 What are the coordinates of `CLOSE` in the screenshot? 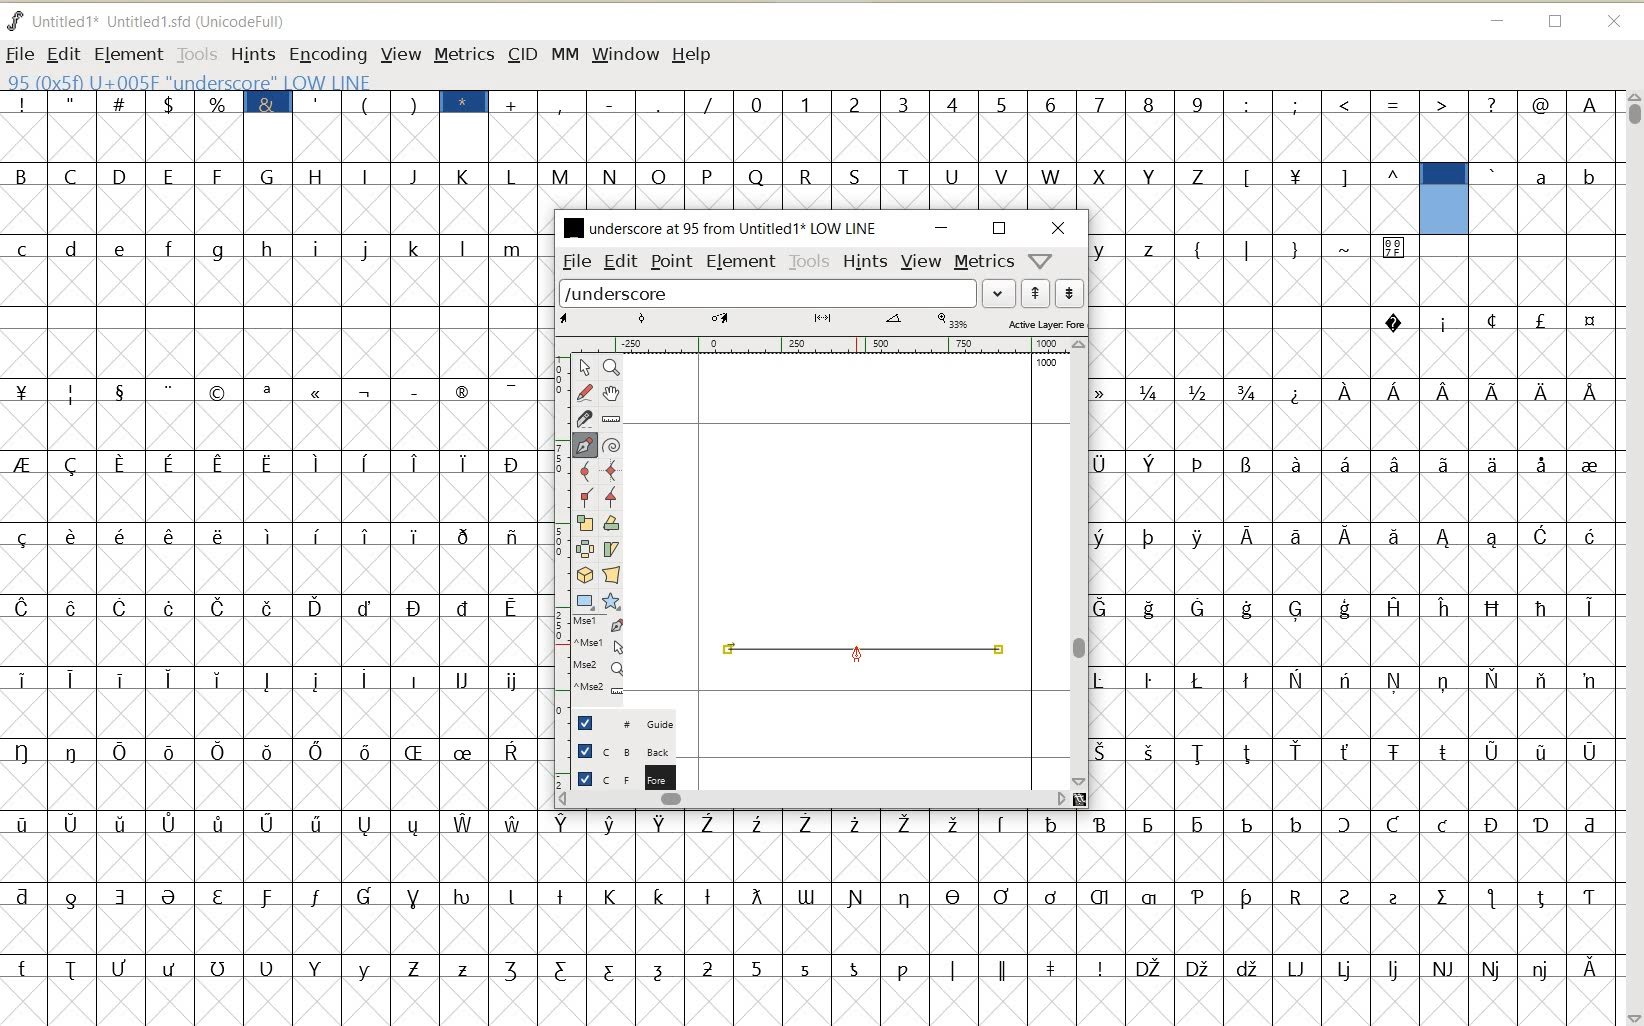 It's located at (1616, 23).